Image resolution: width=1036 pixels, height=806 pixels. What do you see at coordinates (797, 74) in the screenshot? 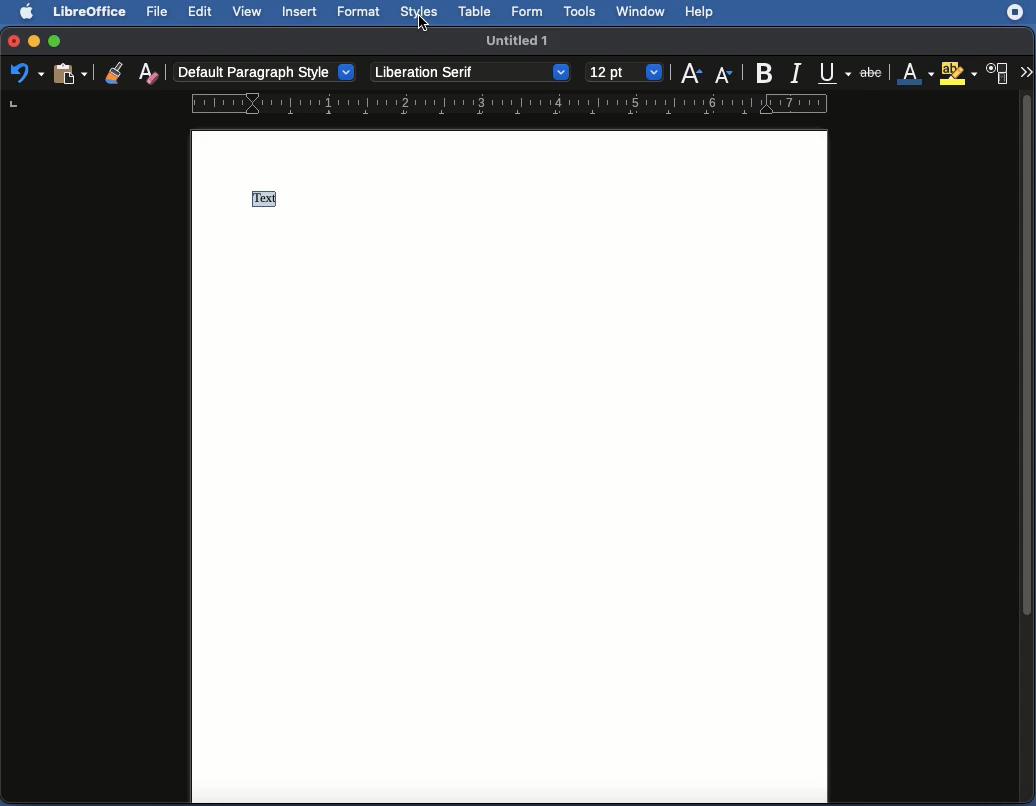
I see `Italics` at bounding box center [797, 74].